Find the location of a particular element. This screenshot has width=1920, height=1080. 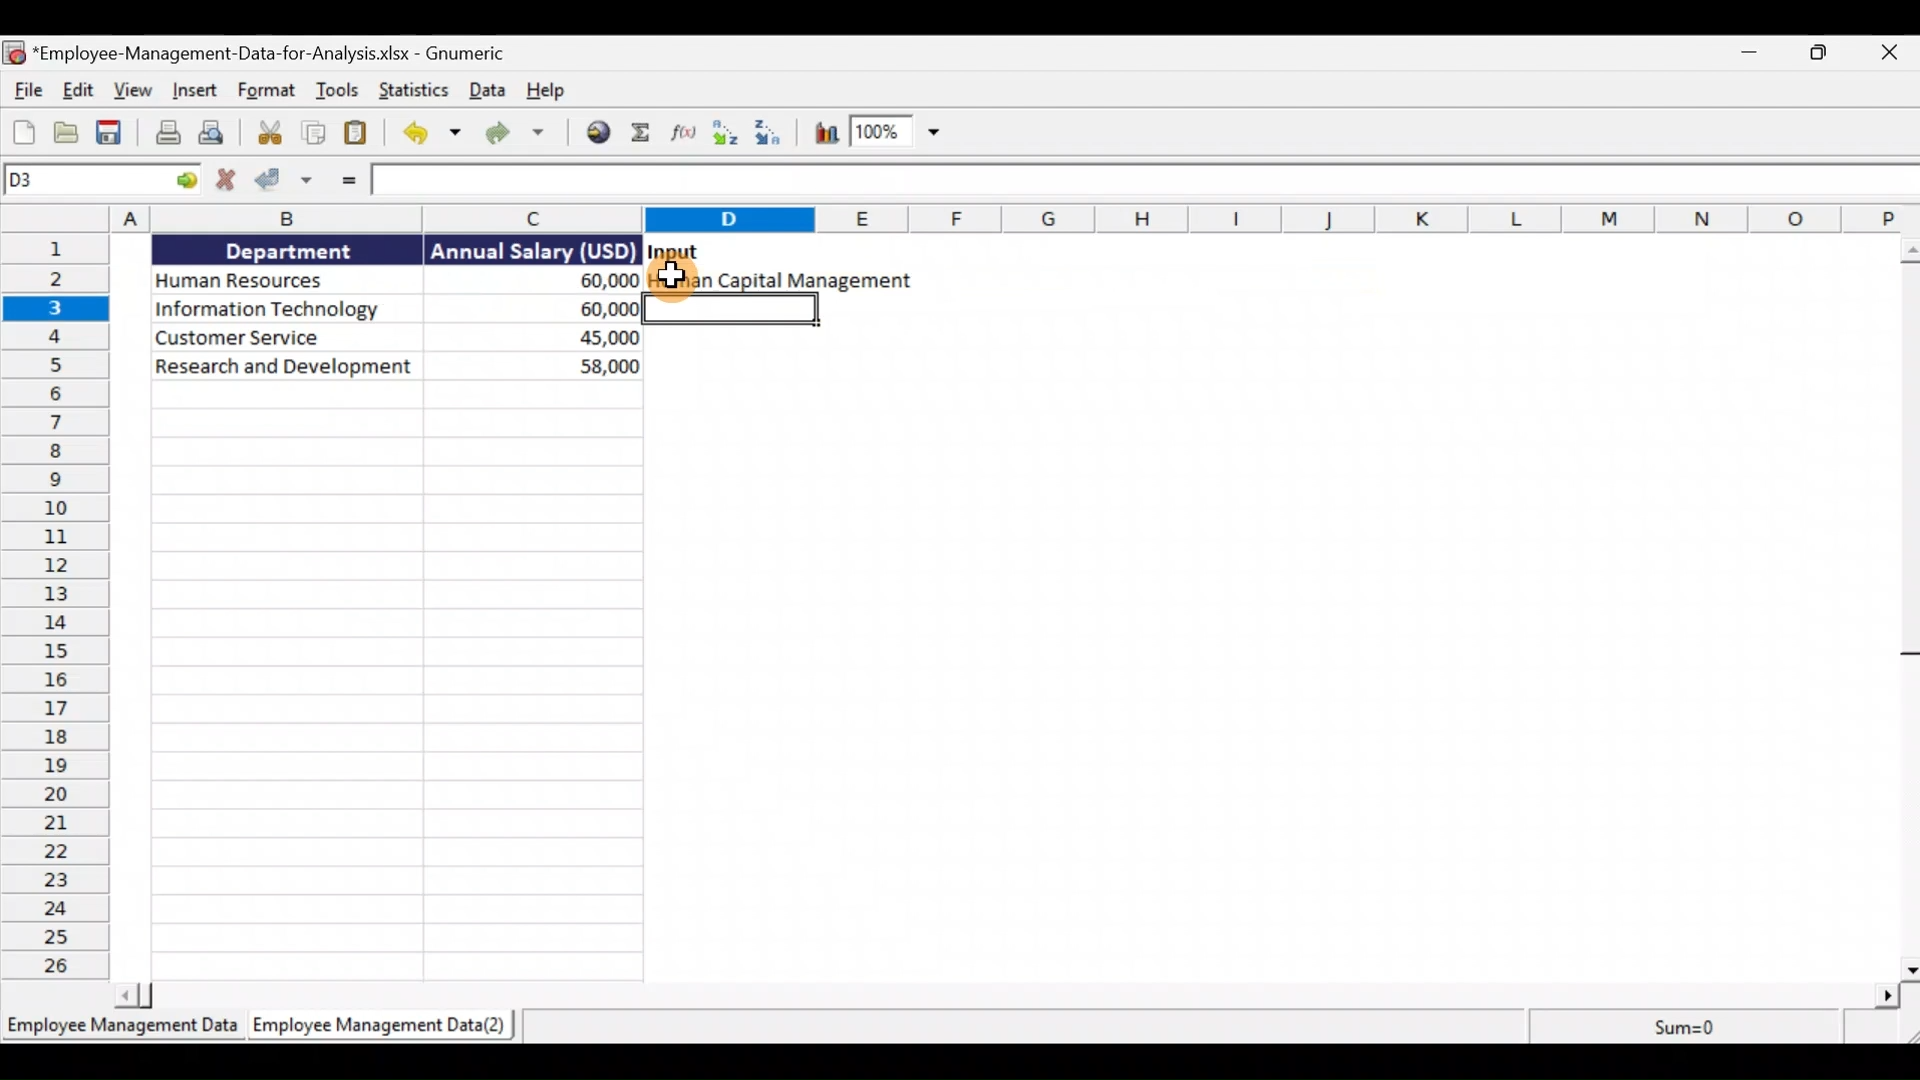

Close is located at coordinates (1890, 53).